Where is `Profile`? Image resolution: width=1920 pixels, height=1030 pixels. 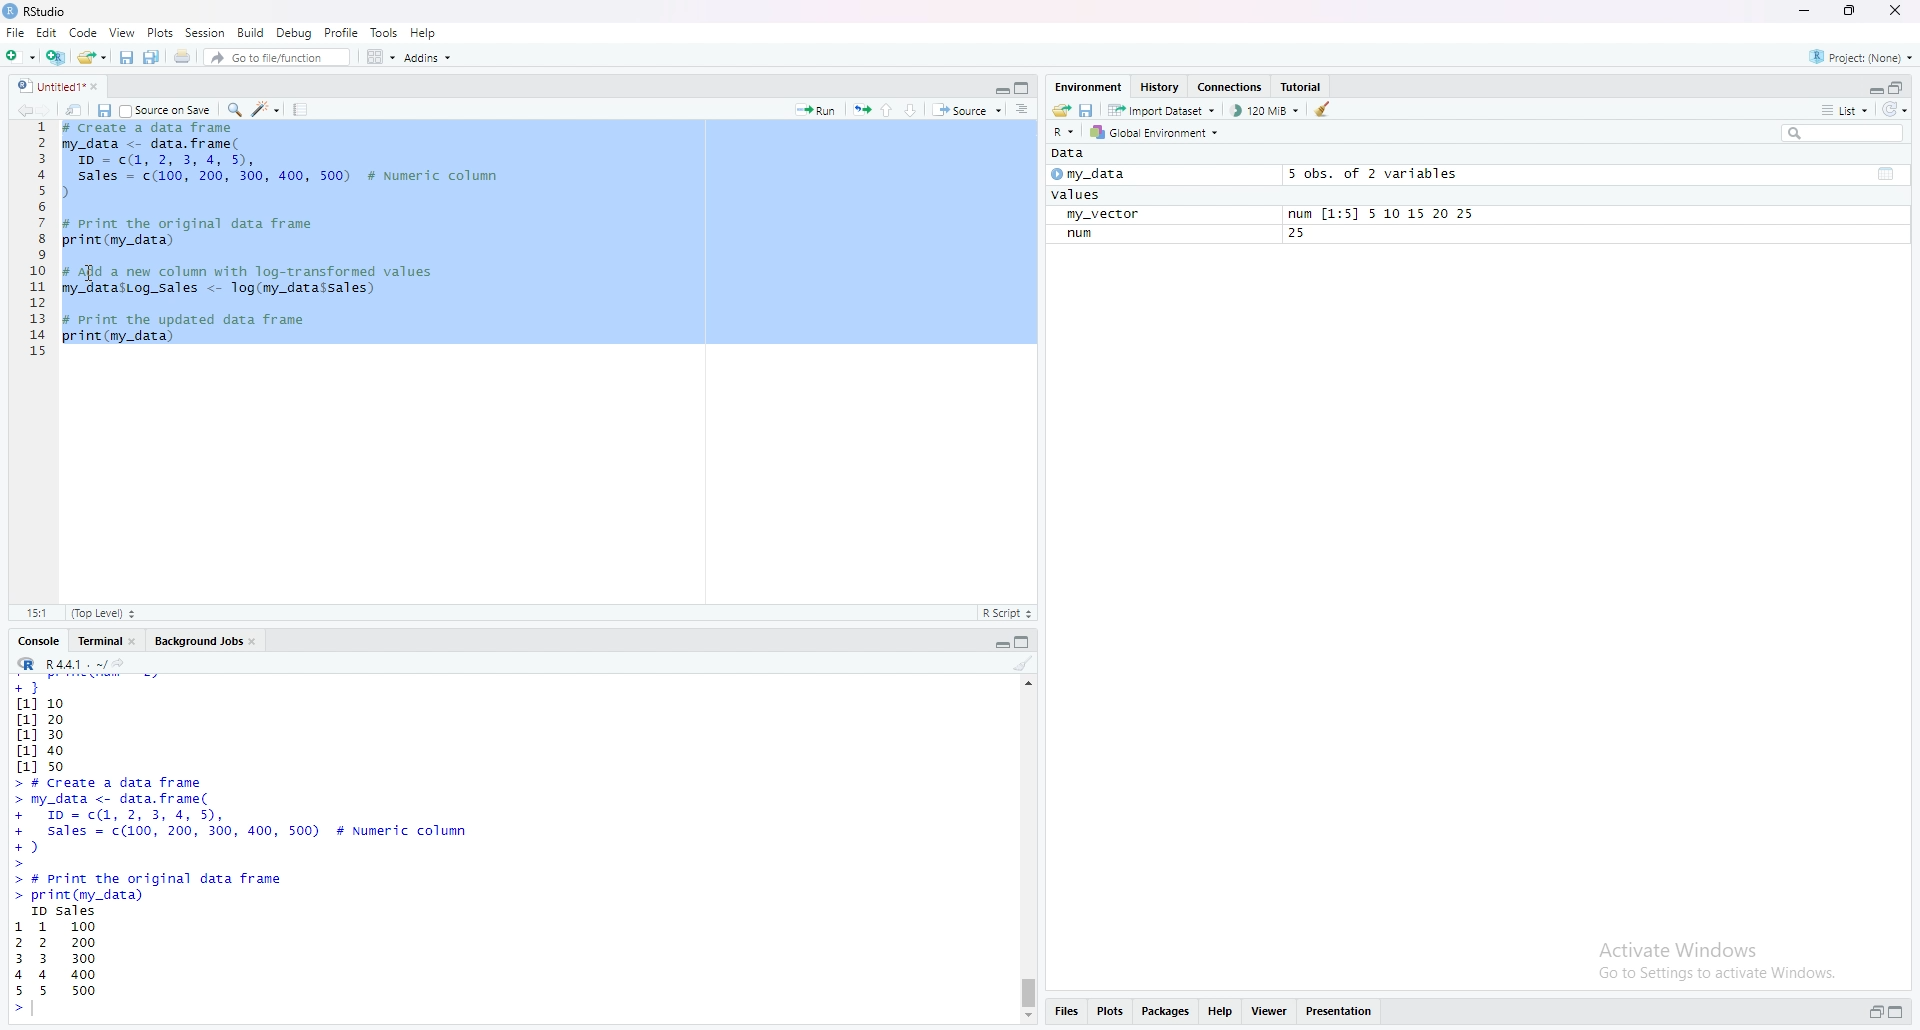 Profile is located at coordinates (342, 32).